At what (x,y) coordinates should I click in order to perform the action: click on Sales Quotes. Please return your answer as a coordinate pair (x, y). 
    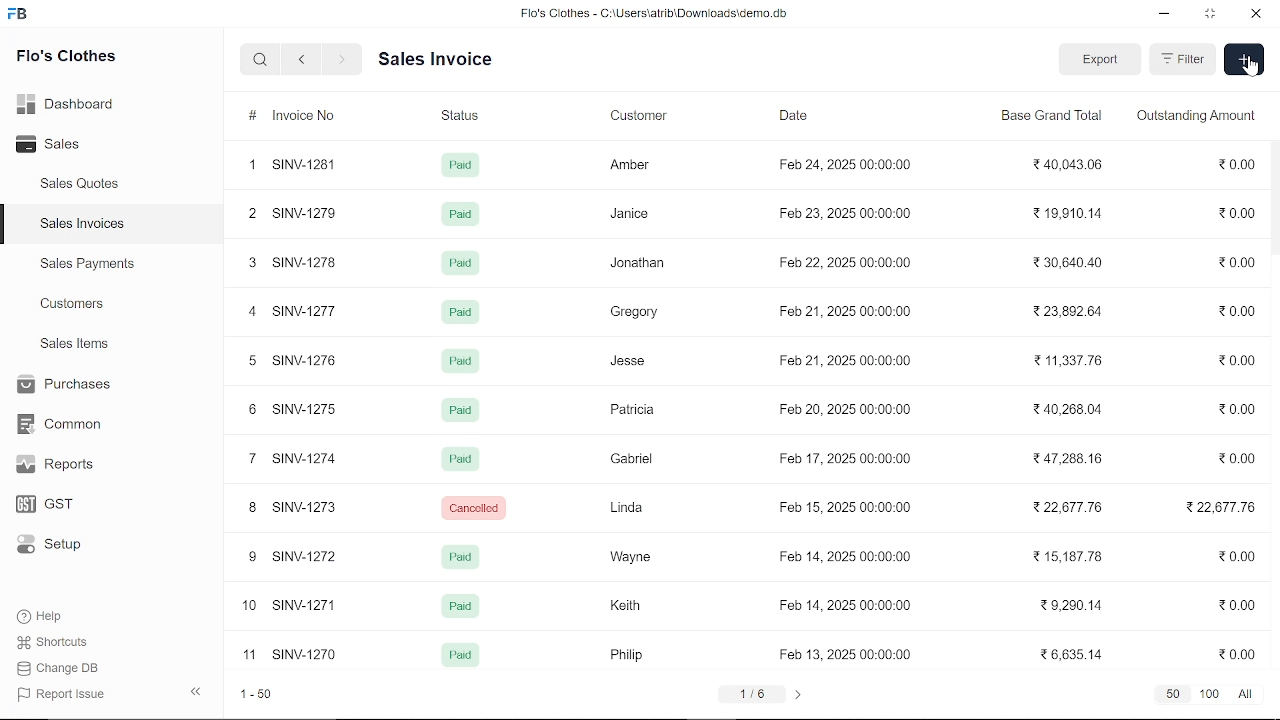
    Looking at the image, I should click on (82, 186).